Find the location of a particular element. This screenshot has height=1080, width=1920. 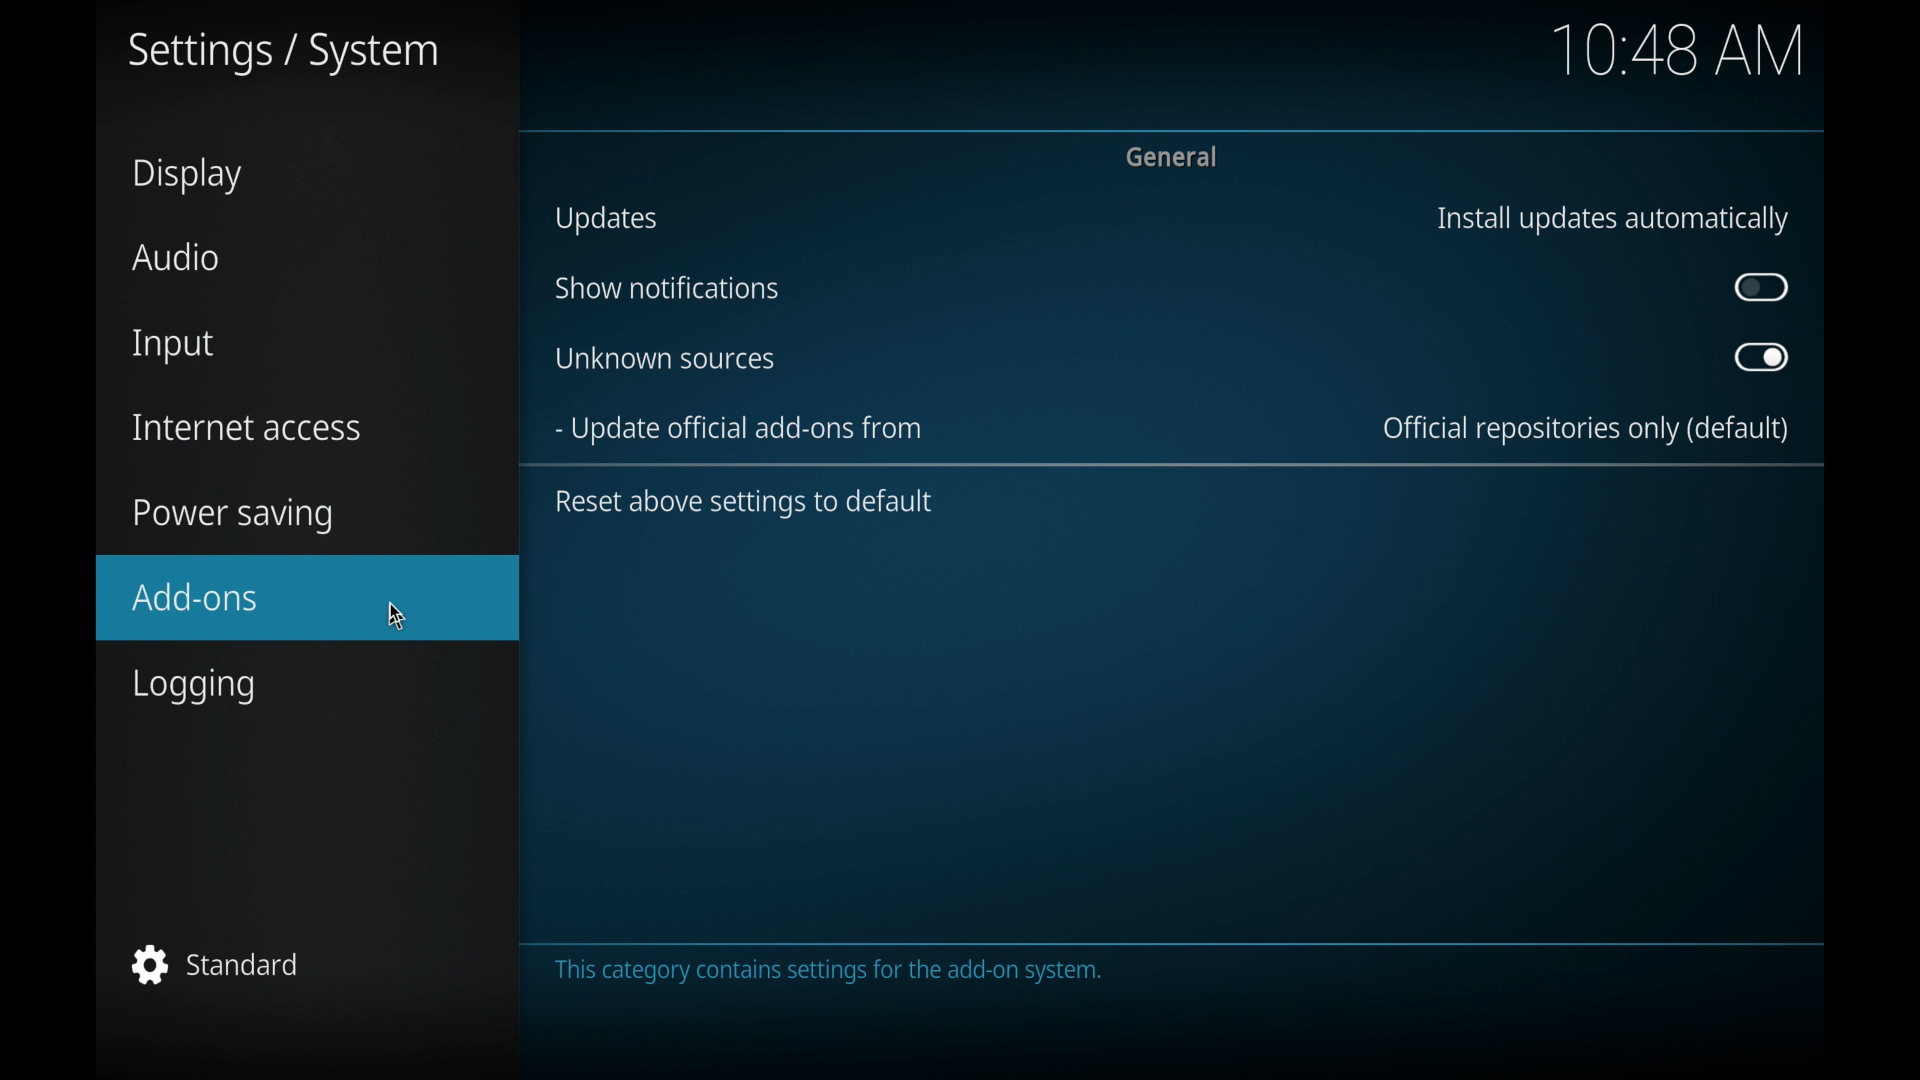

display is located at coordinates (188, 176).